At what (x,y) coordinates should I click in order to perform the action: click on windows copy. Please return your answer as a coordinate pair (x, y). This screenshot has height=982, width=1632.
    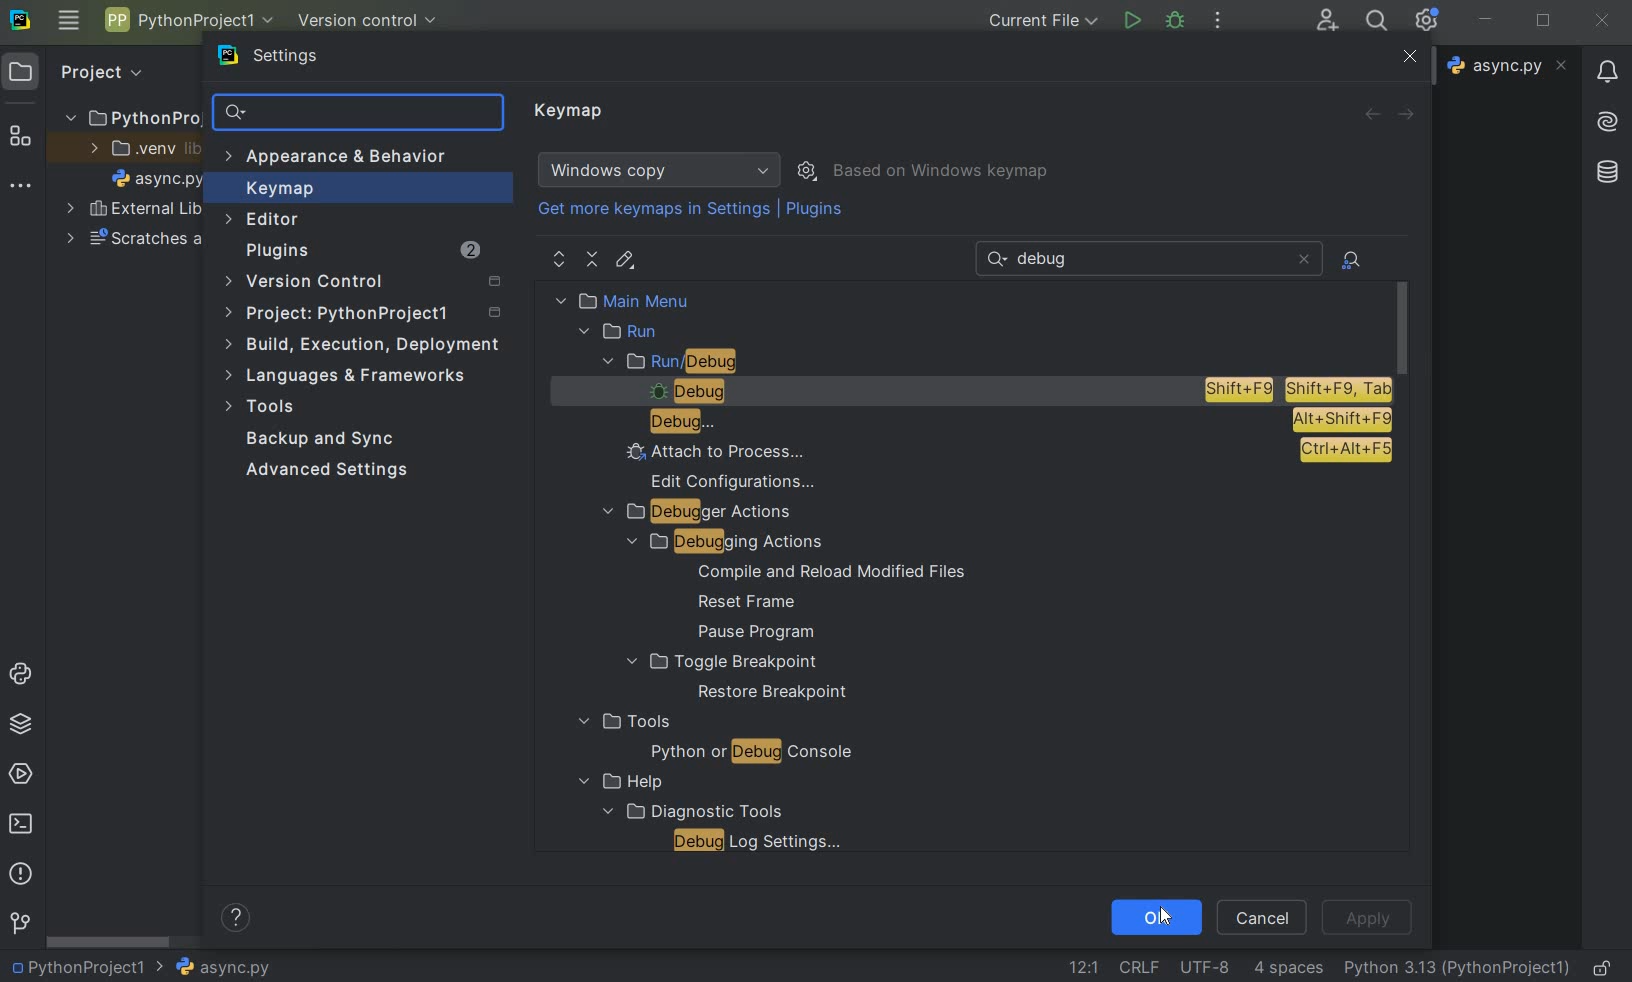
    Looking at the image, I should click on (662, 170).